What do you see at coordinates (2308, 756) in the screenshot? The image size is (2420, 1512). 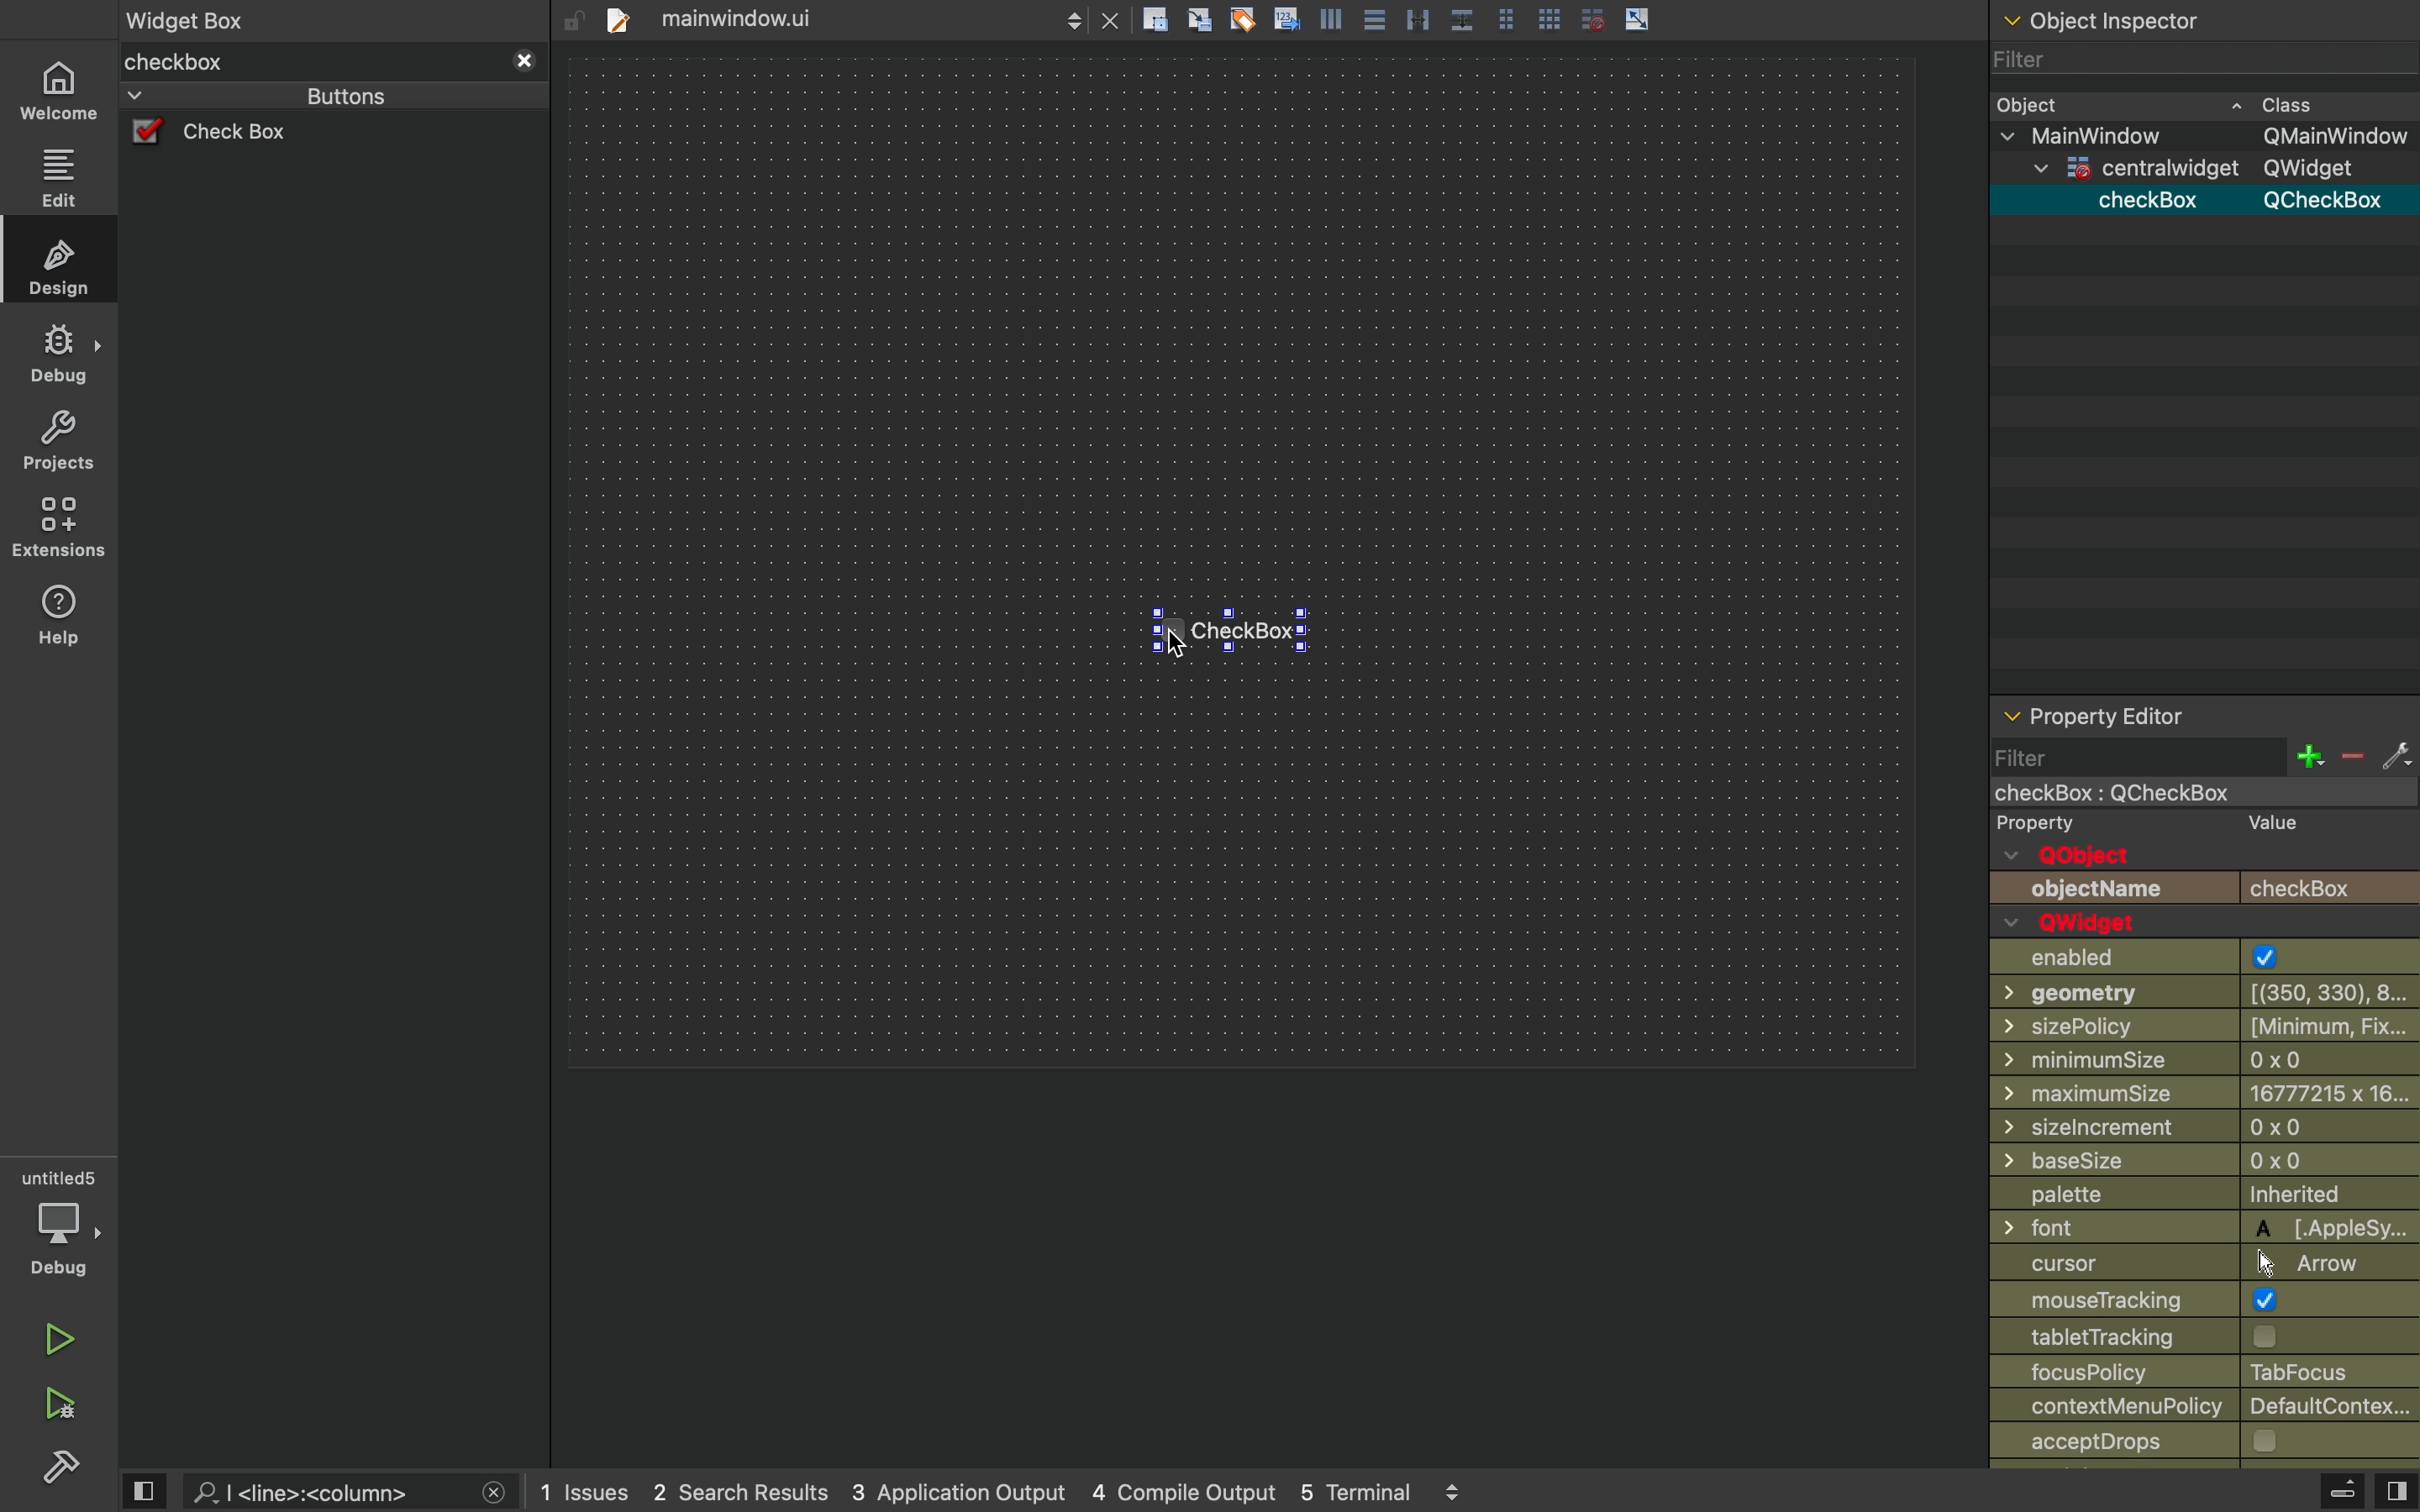 I see `plus` at bounding box center [2308, 756].